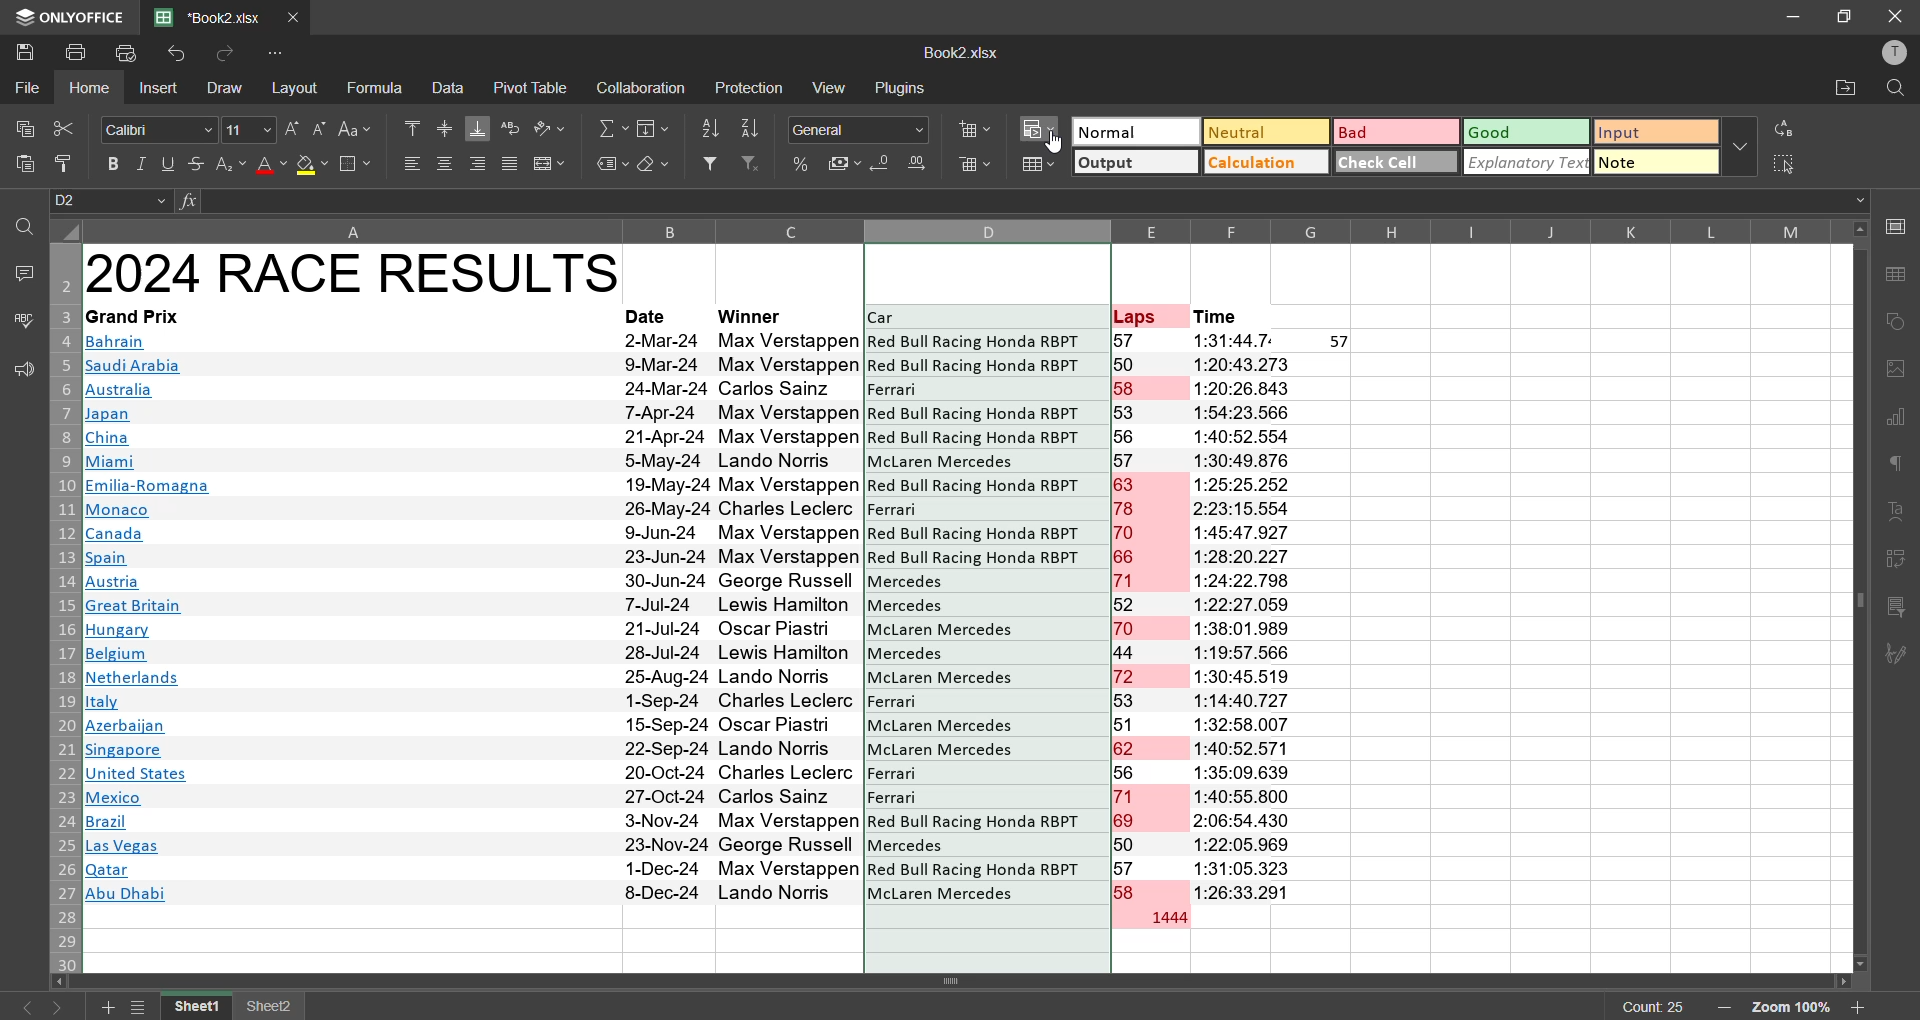  Describe the element at coordinates (228, 163) in the screenshot. I see `sub/superscript` at that location.